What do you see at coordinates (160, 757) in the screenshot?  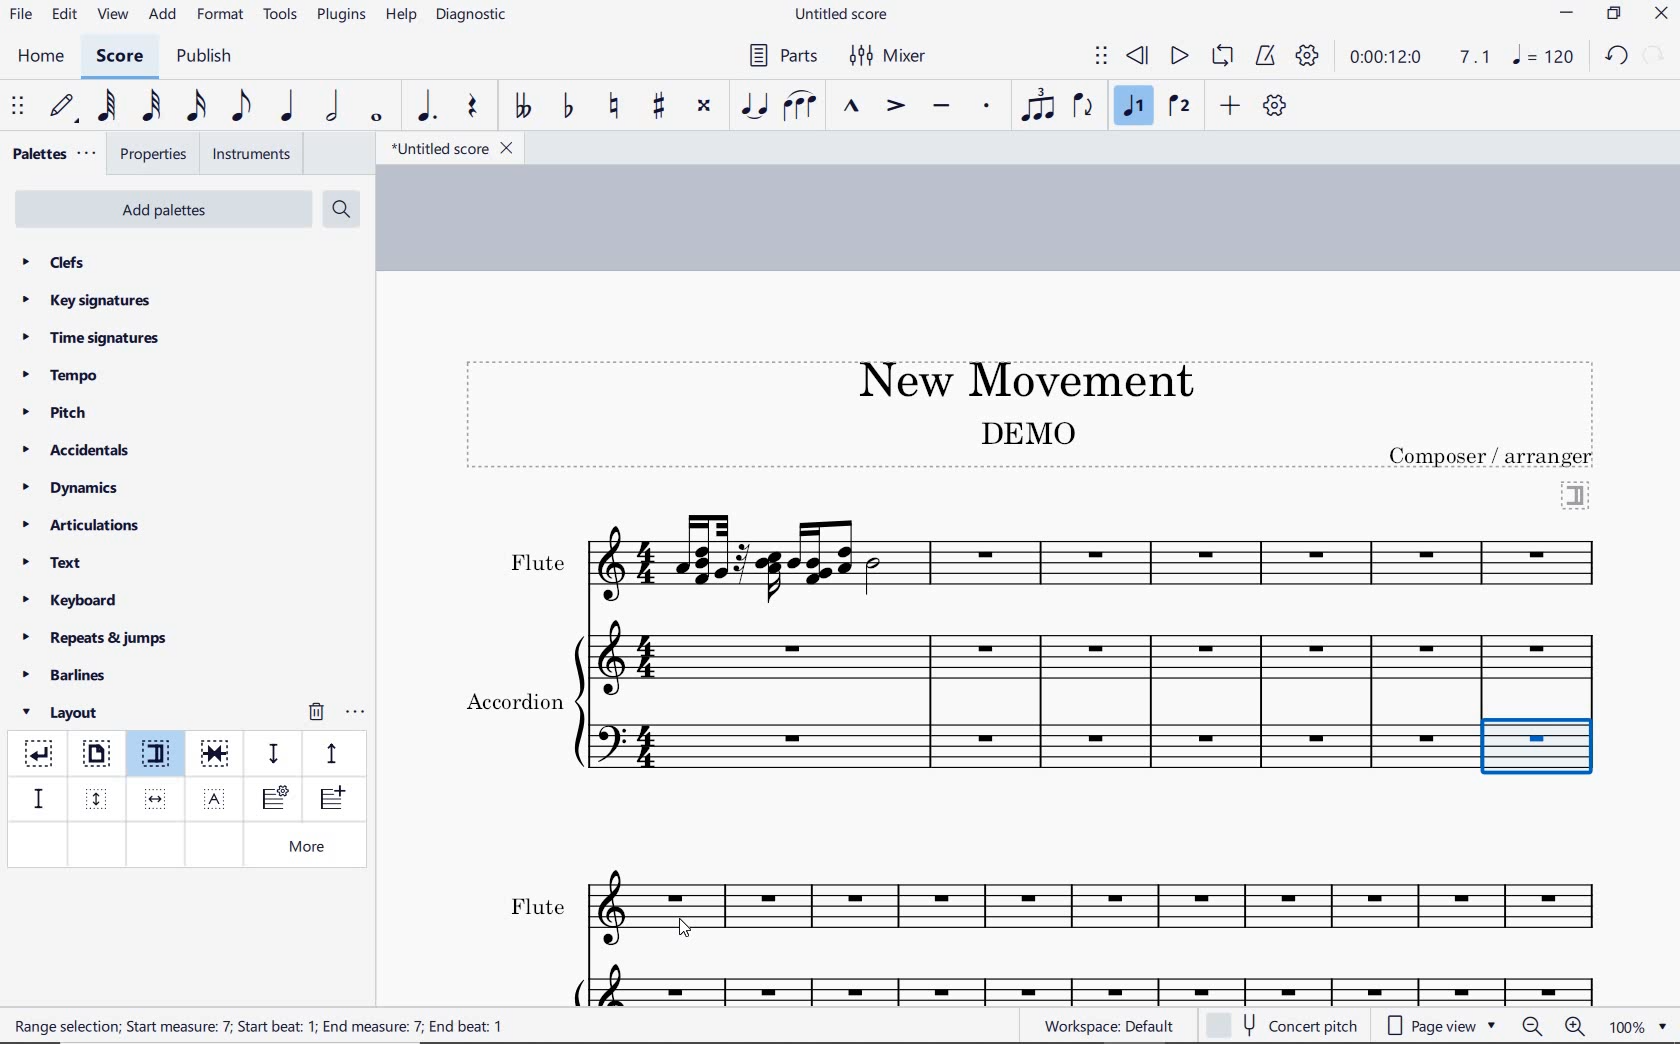 I see `section break` at bounding box center [160, 757].